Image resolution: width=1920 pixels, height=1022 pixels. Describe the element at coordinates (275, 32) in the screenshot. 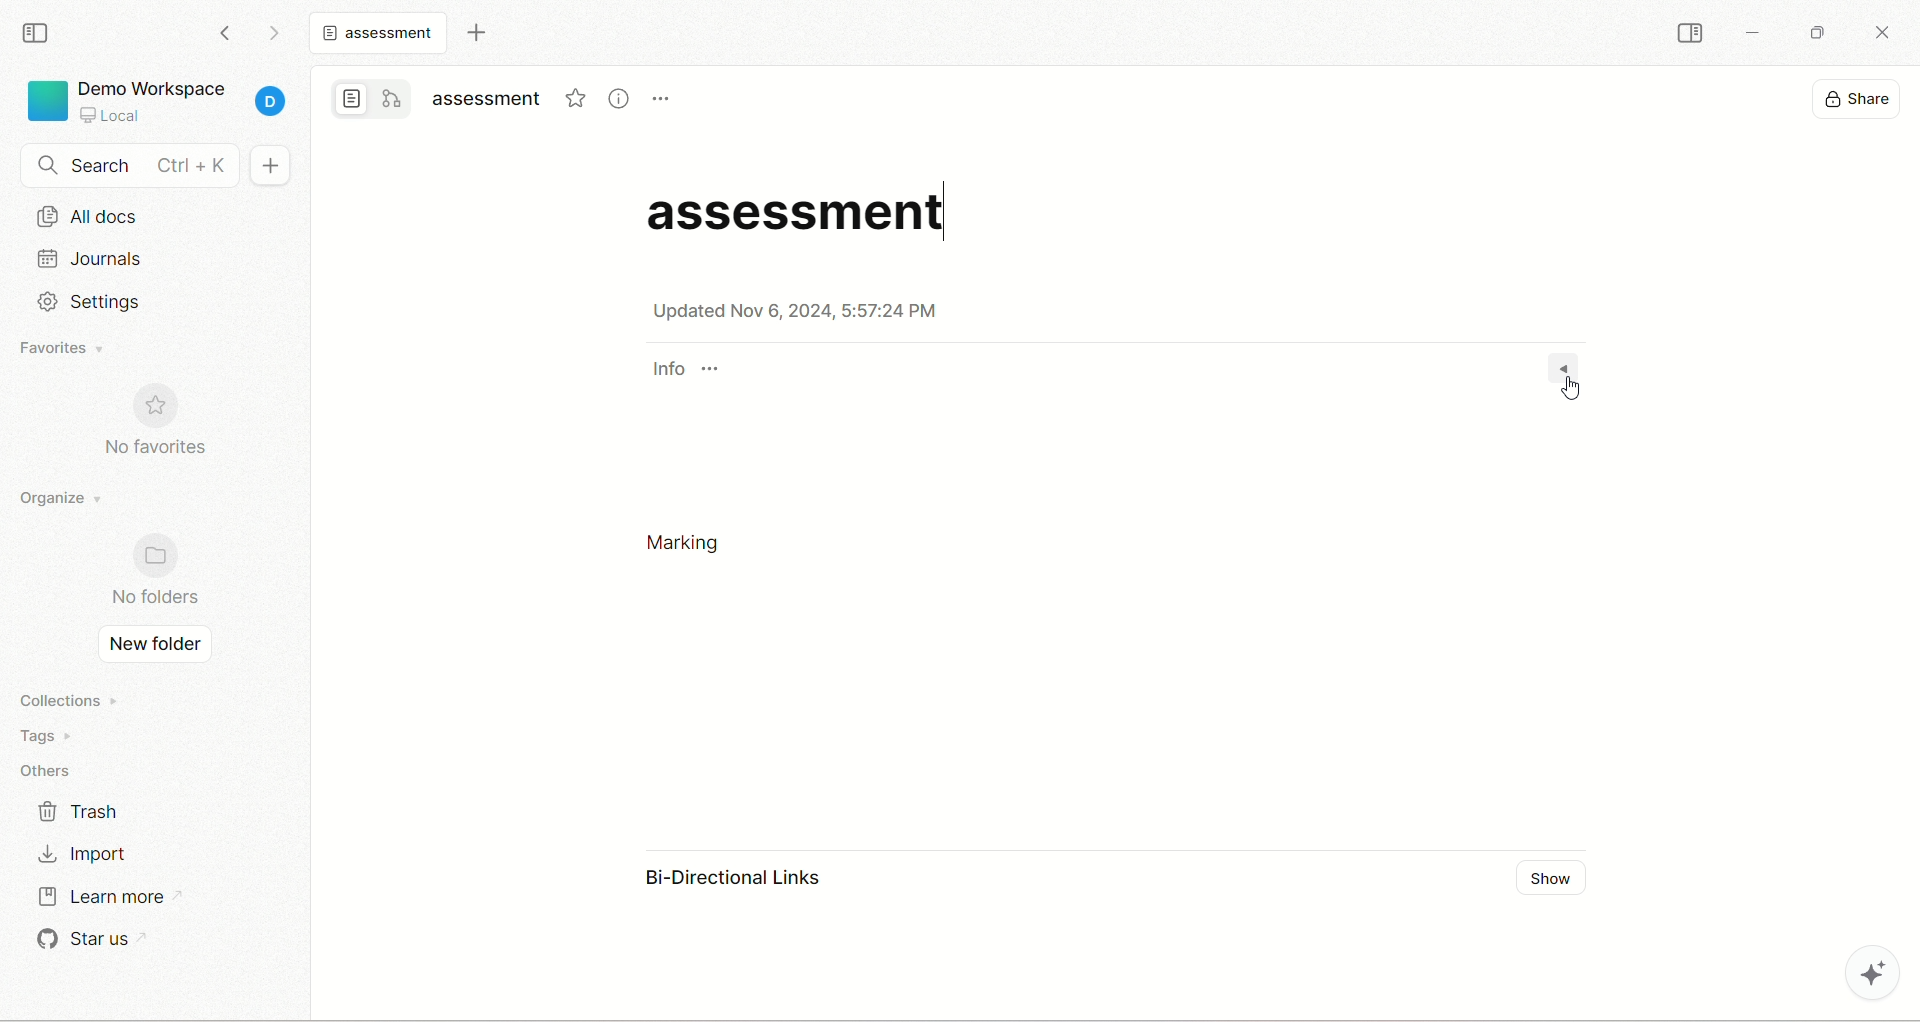

I see `go forward` at that location.